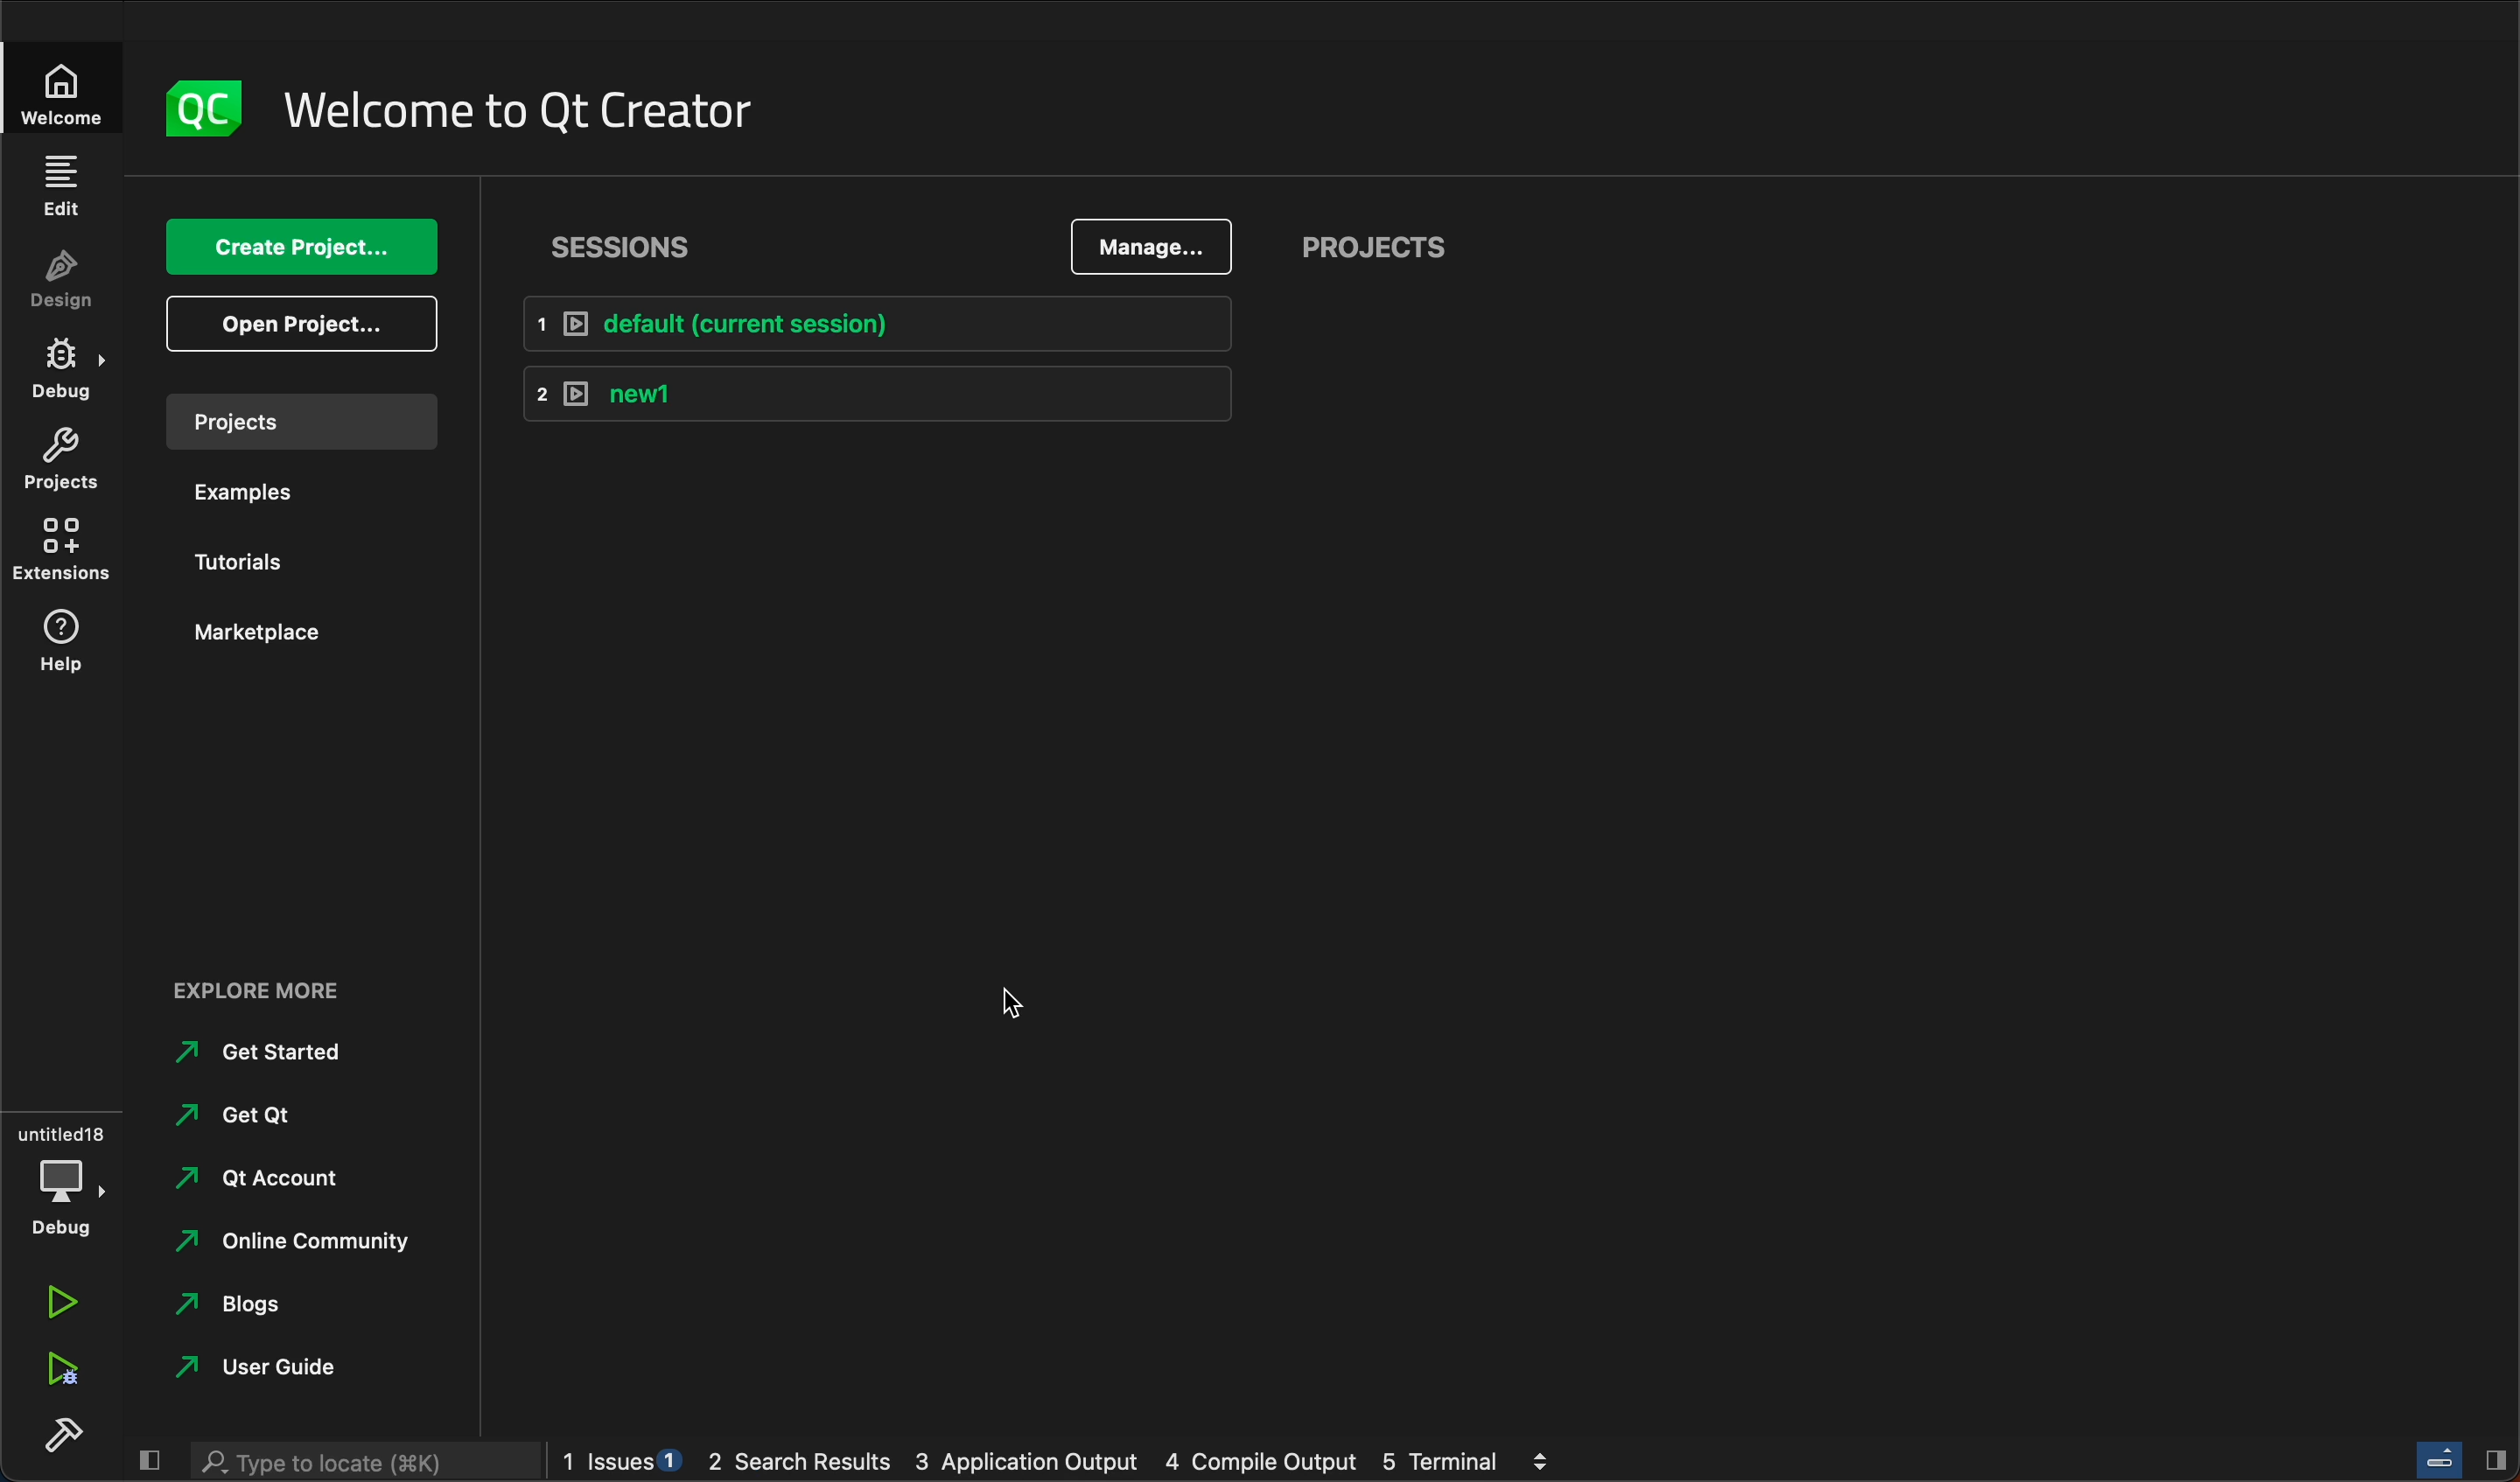  What do you see at coordinates (2465, 1462) in the screenshot?
I see `close slide bar` at bounding box center [2465, 1462].